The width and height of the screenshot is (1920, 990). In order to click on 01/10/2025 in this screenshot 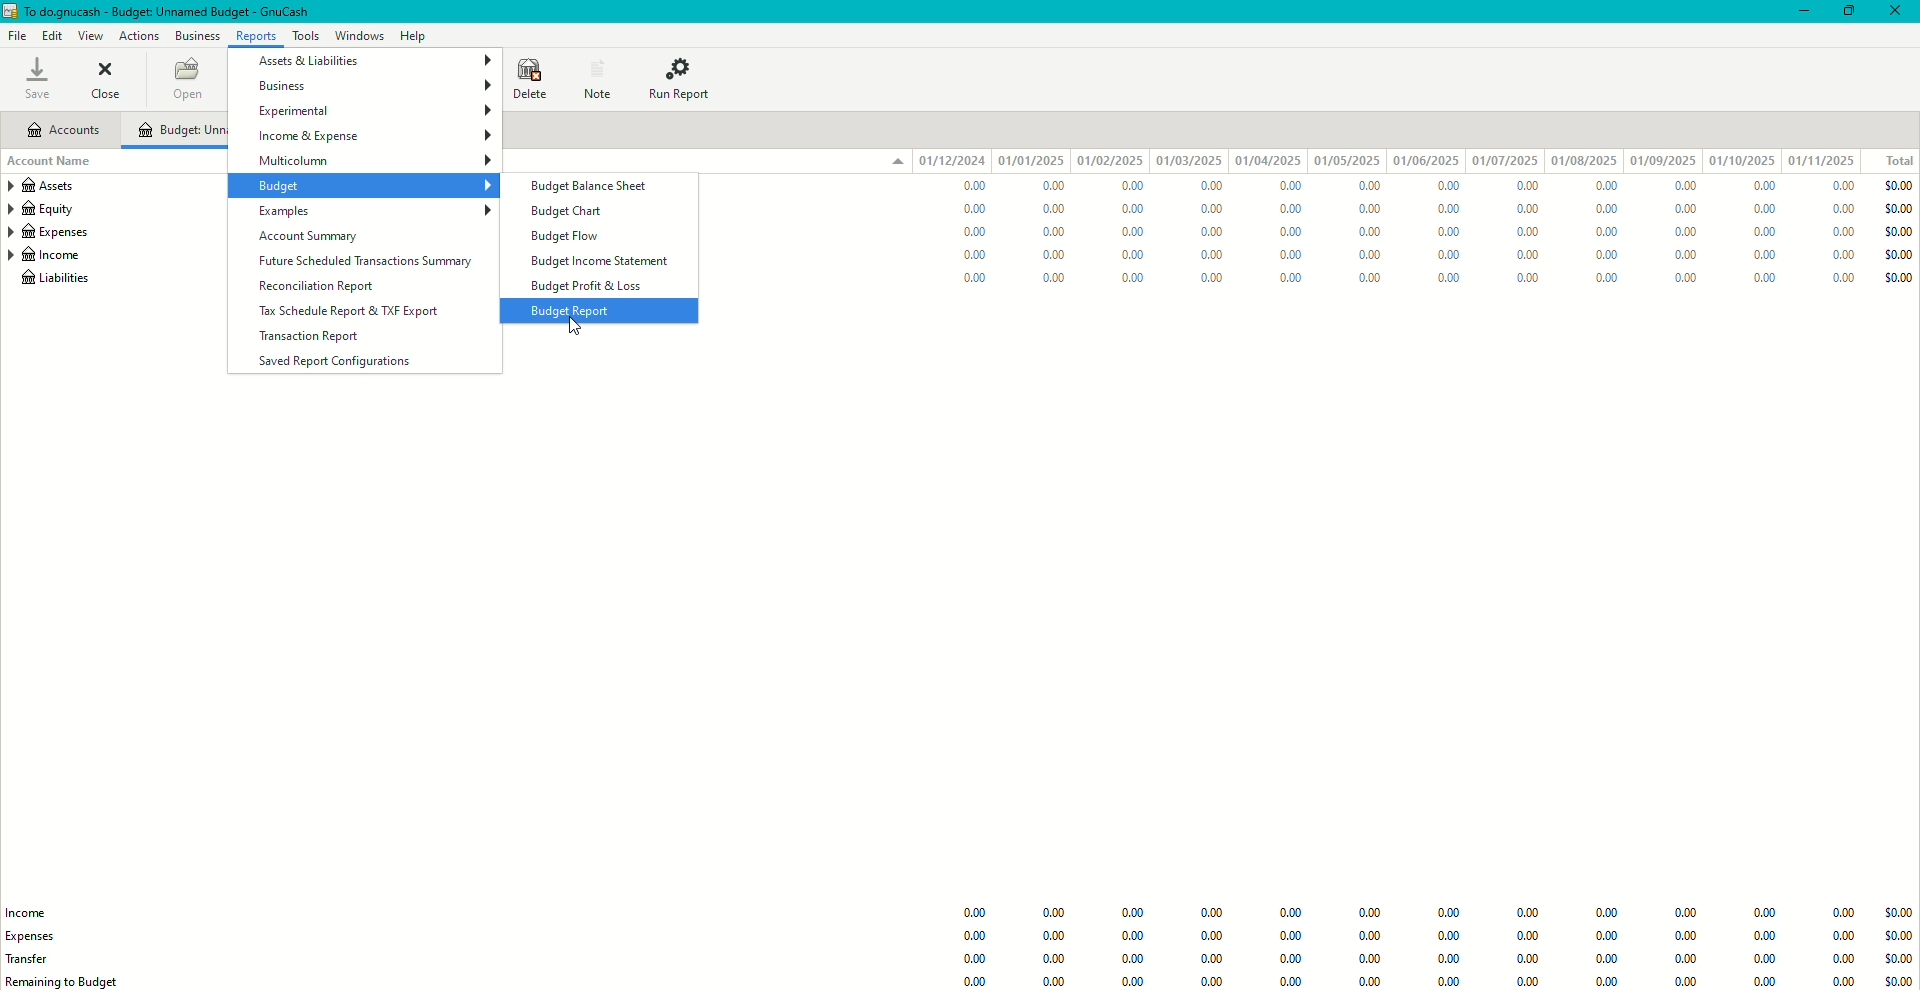, I will do `click(1741, 160)`.